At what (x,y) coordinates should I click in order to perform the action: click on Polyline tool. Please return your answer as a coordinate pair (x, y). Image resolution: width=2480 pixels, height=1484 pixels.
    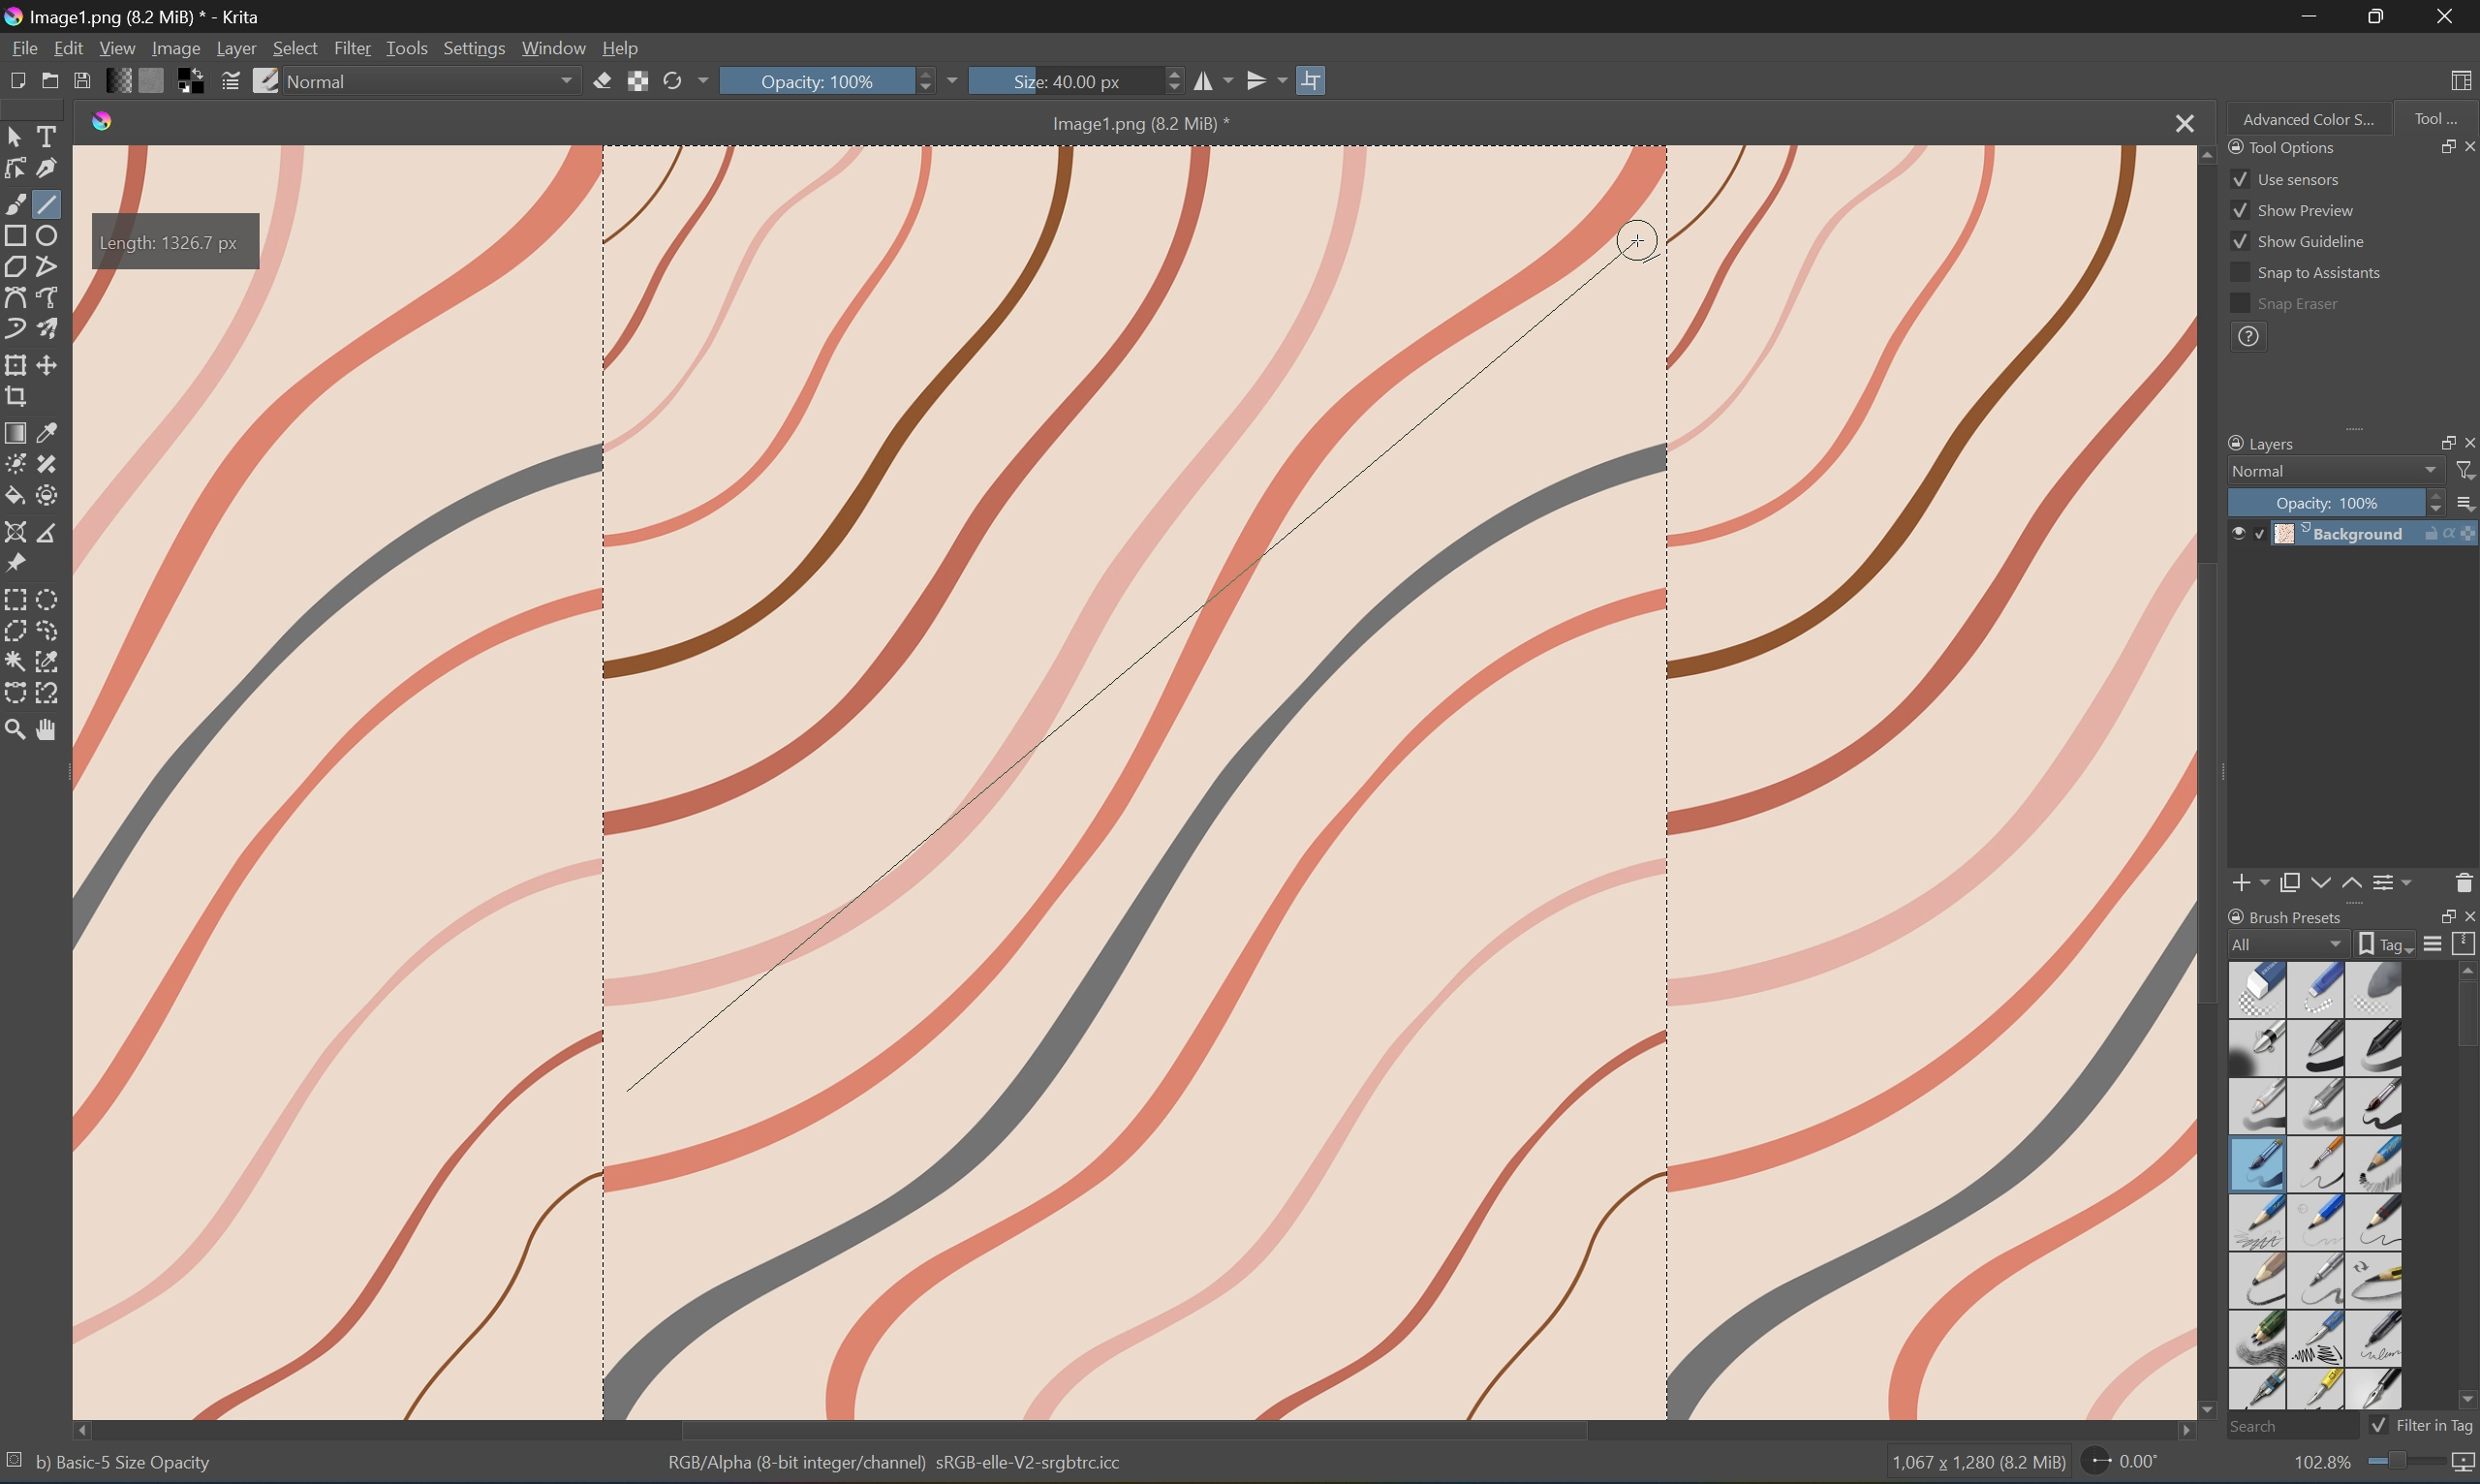
    Looking at the image, I should click on (48, 267).